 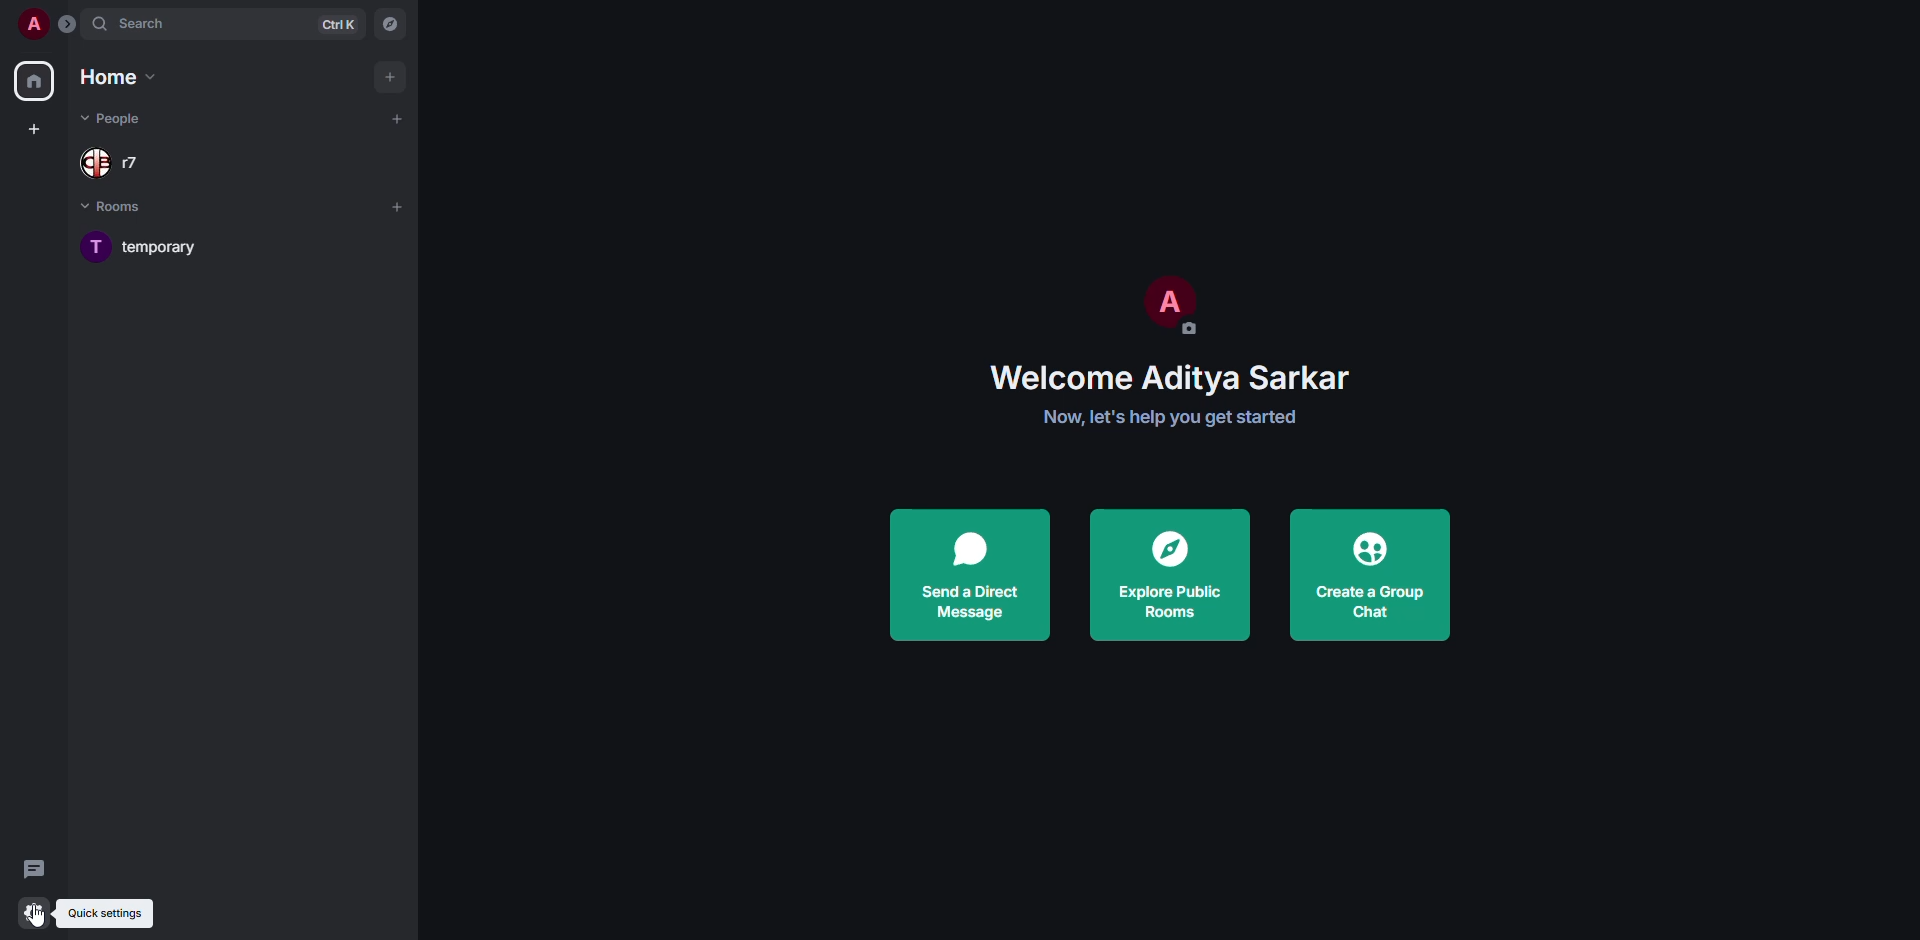 I want to click on cursor, so click(x=43, y=921).